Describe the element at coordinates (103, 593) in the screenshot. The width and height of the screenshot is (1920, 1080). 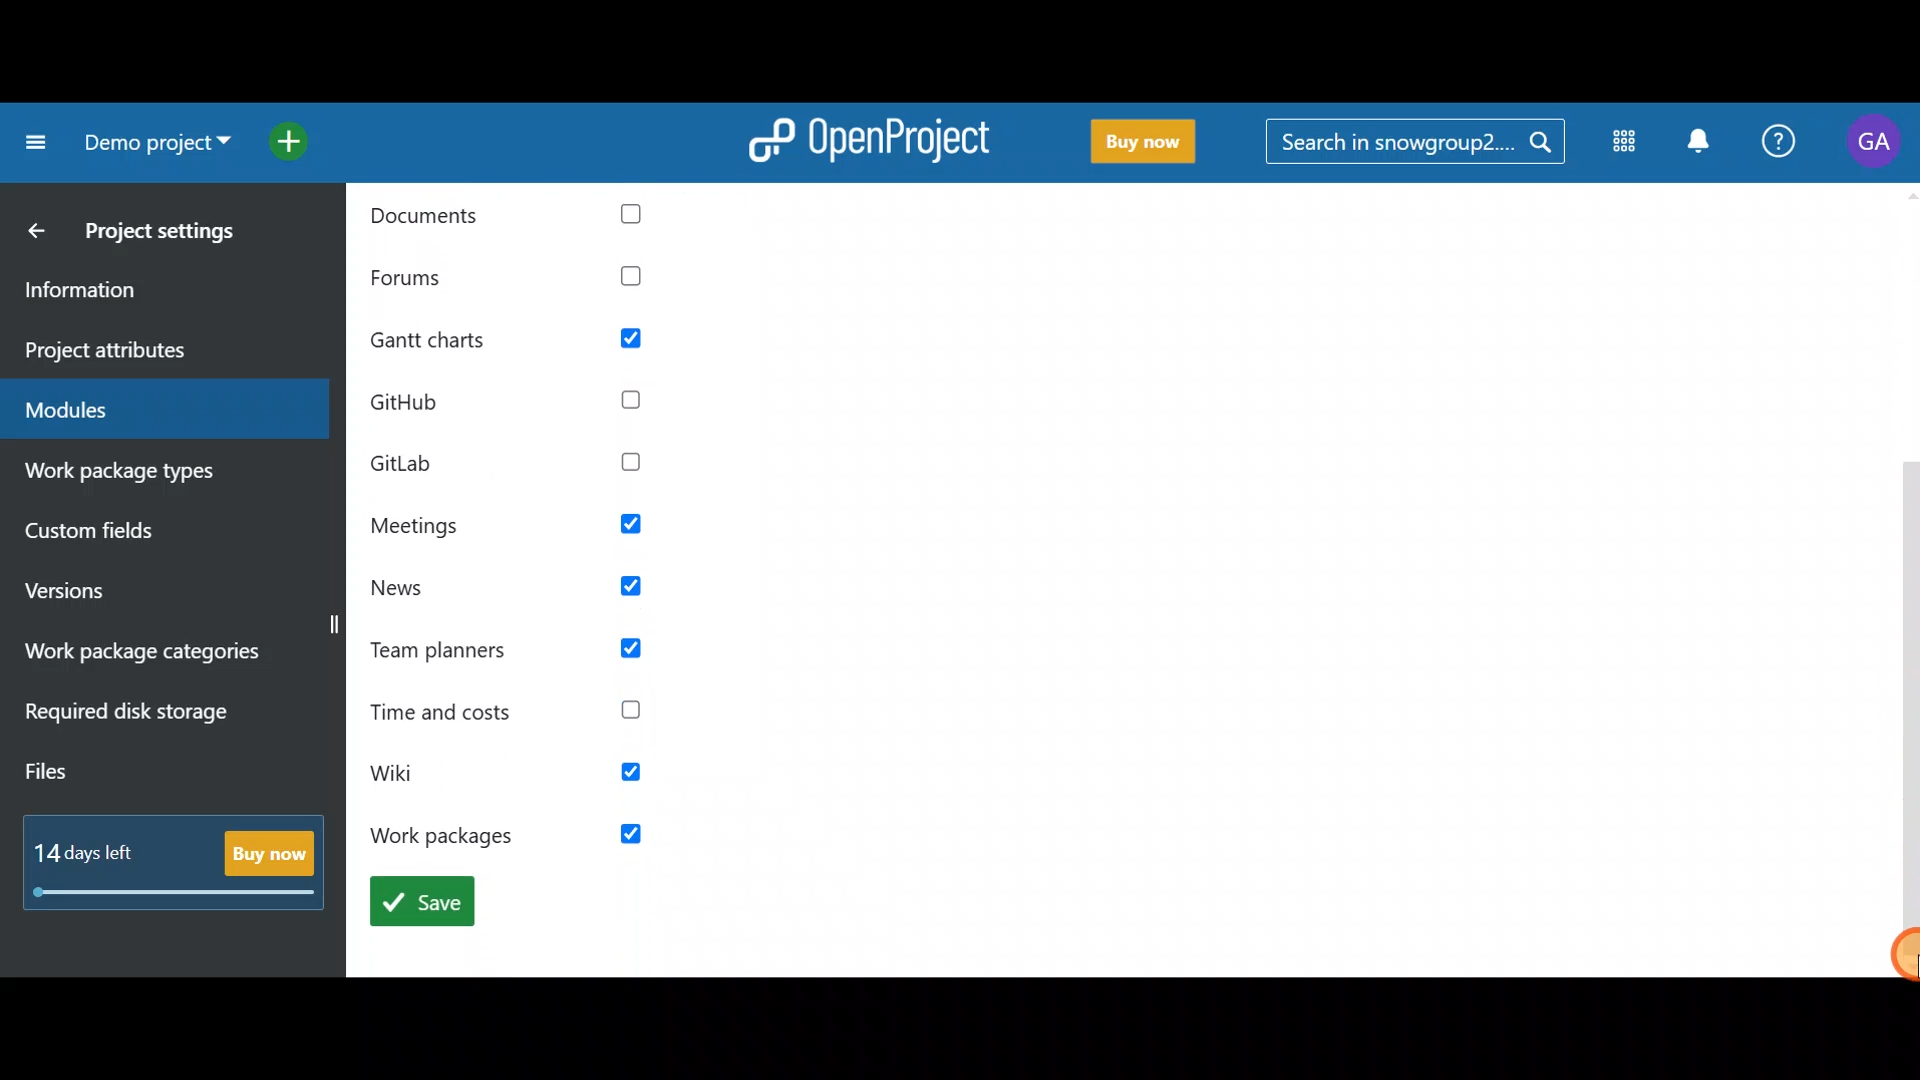
I see `Versions` at that location.